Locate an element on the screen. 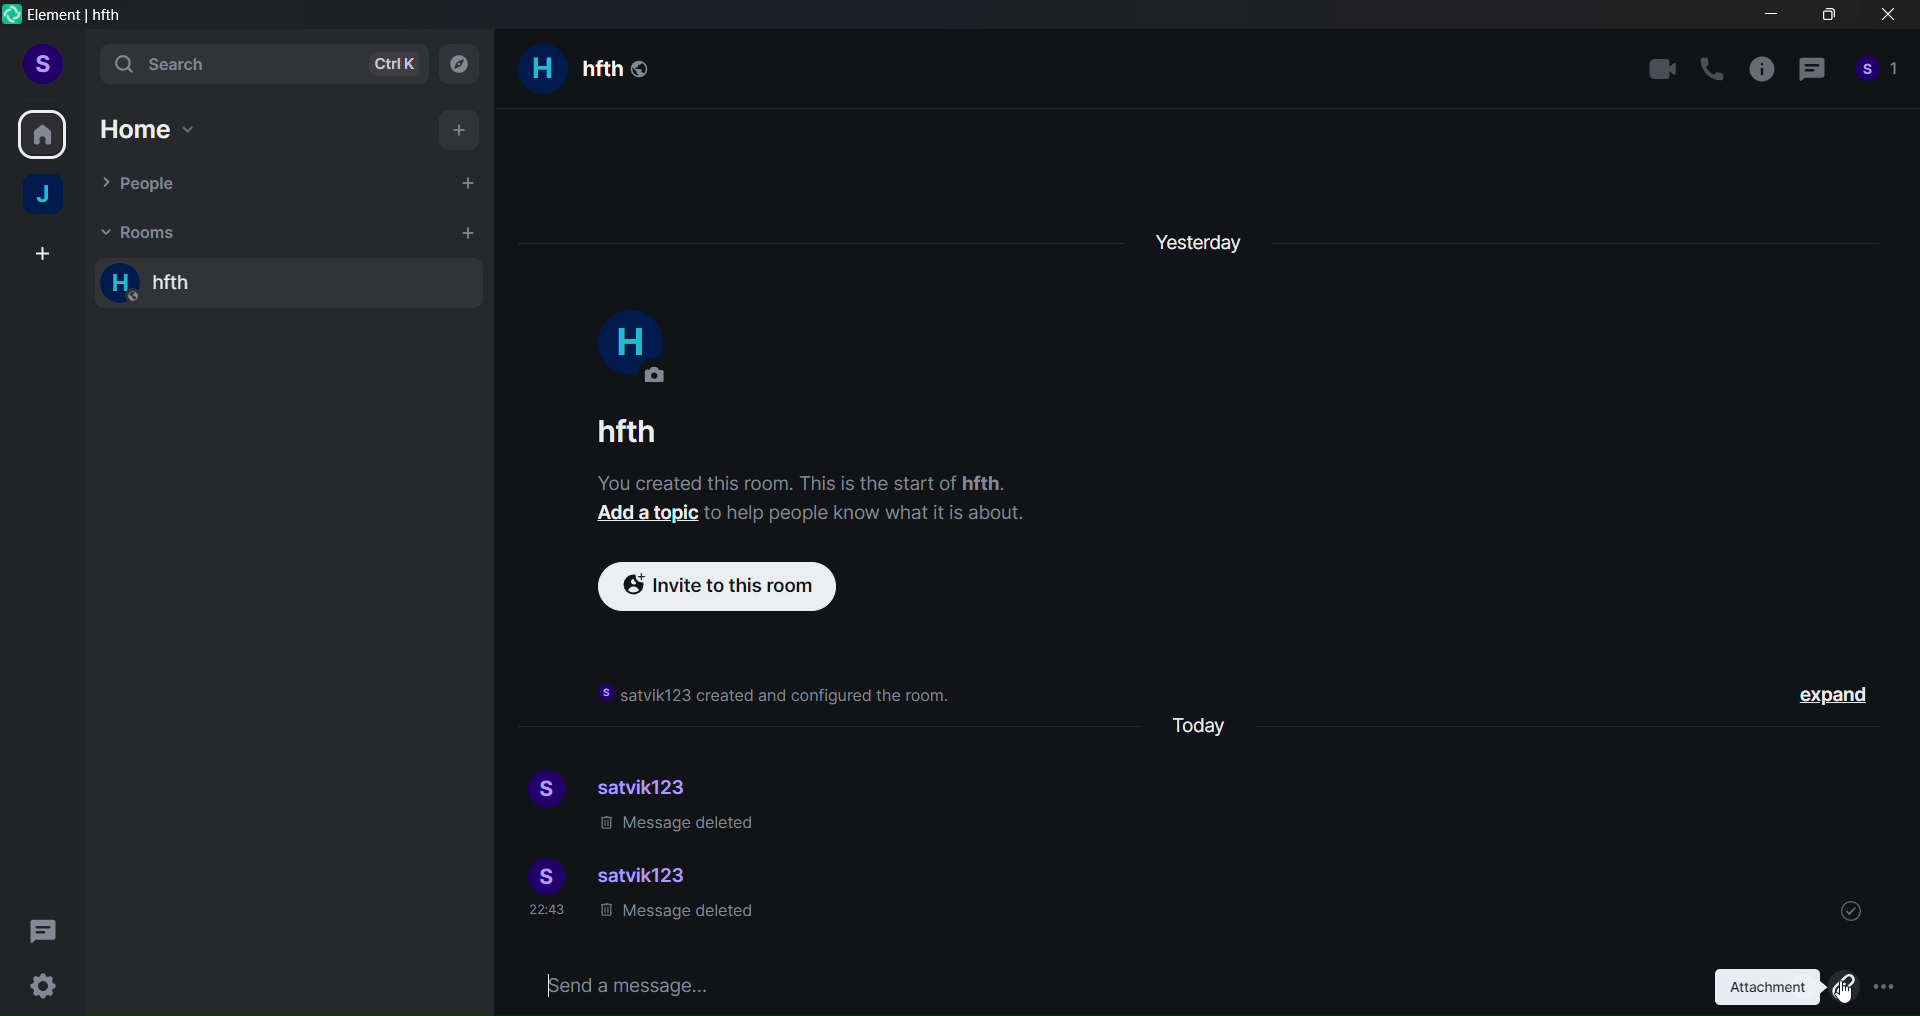 This screenshot has height=1016, width=1920. start chat is located at coordinates (464, 181).